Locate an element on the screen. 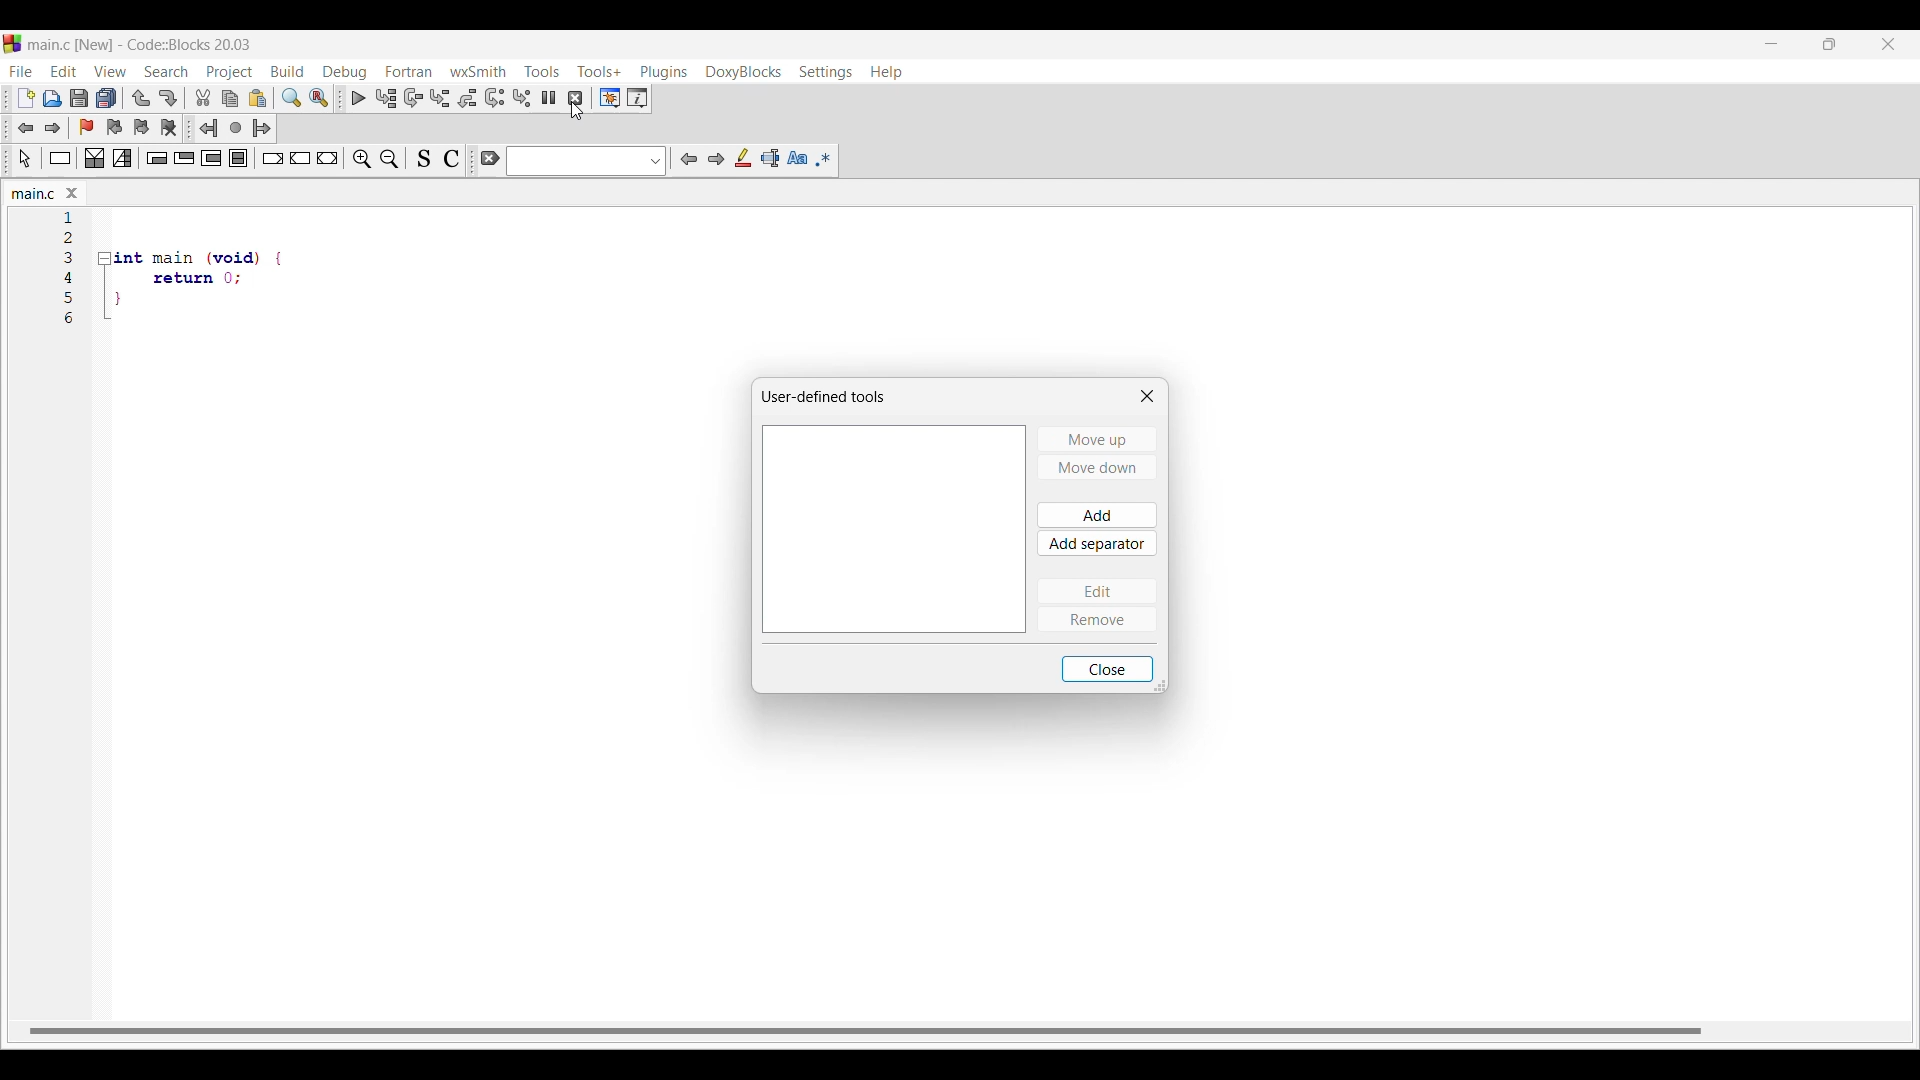  Current code is located at coordinates (176, 270).